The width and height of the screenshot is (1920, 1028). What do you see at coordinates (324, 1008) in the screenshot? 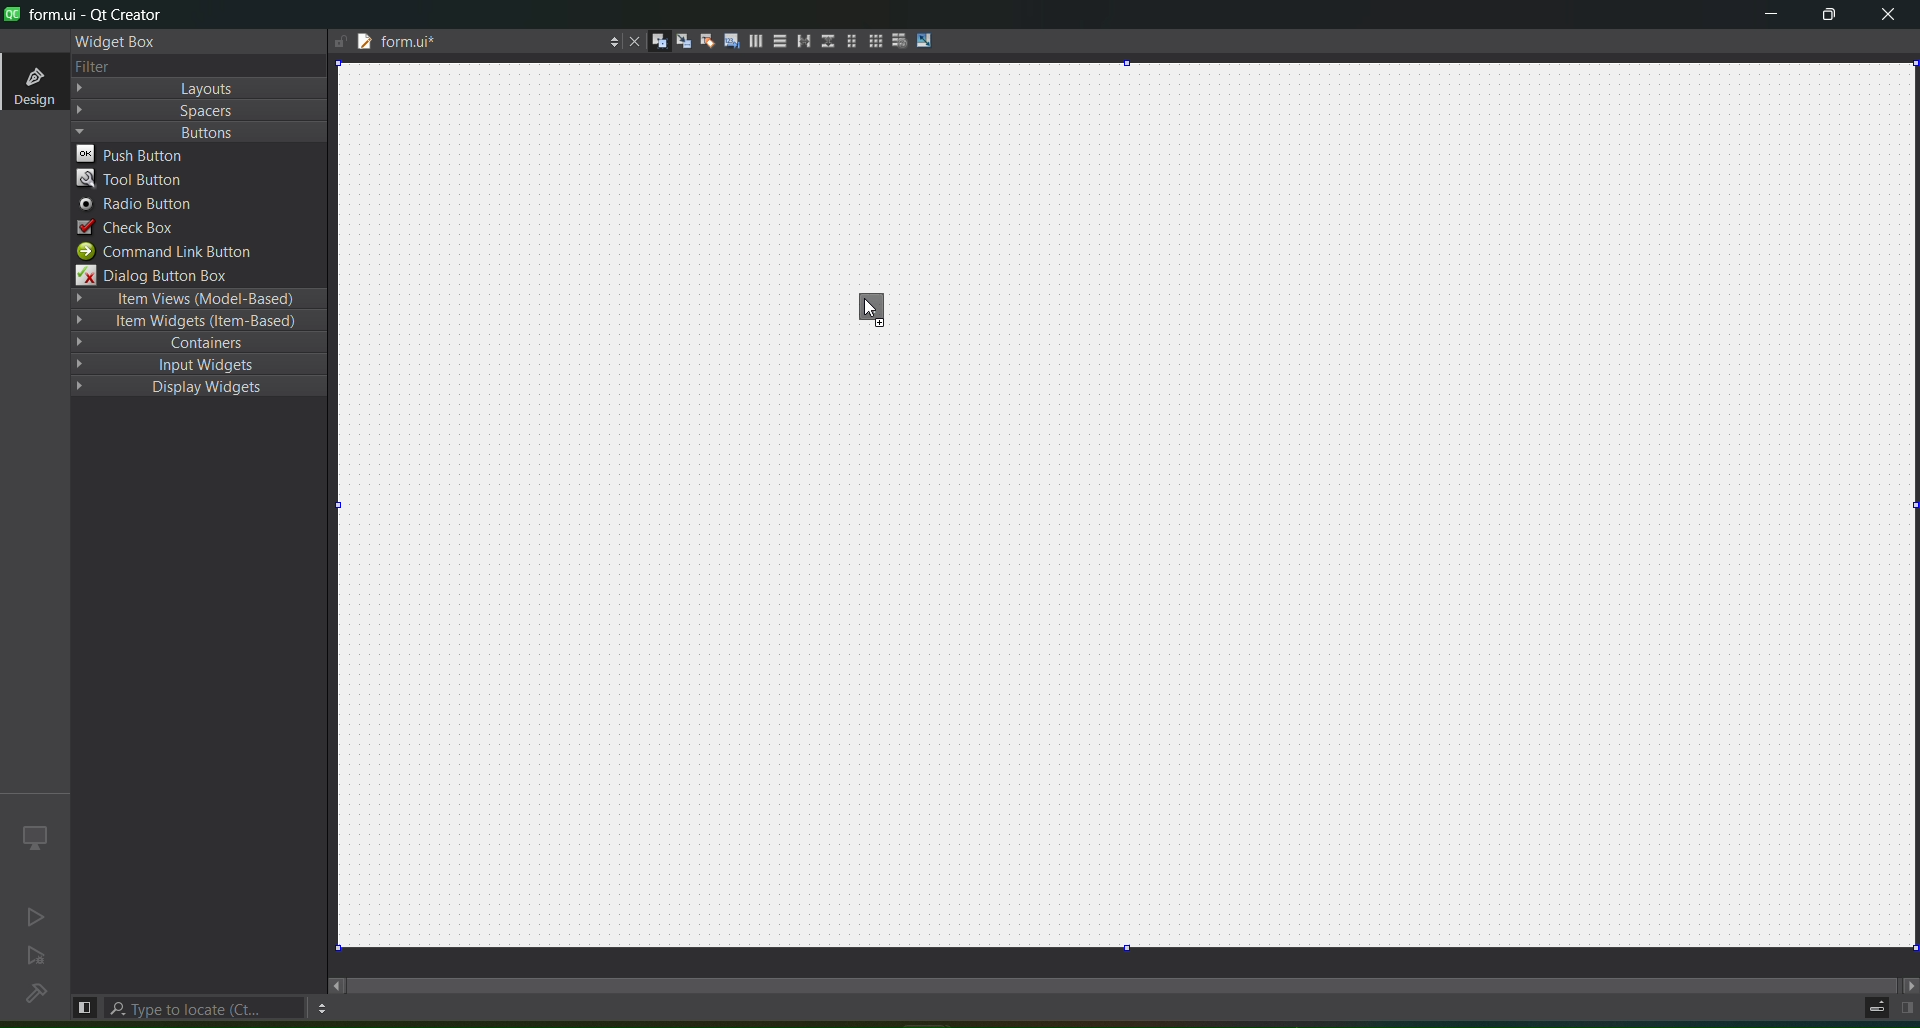
I see `options` at bounding box center [324, 1008].